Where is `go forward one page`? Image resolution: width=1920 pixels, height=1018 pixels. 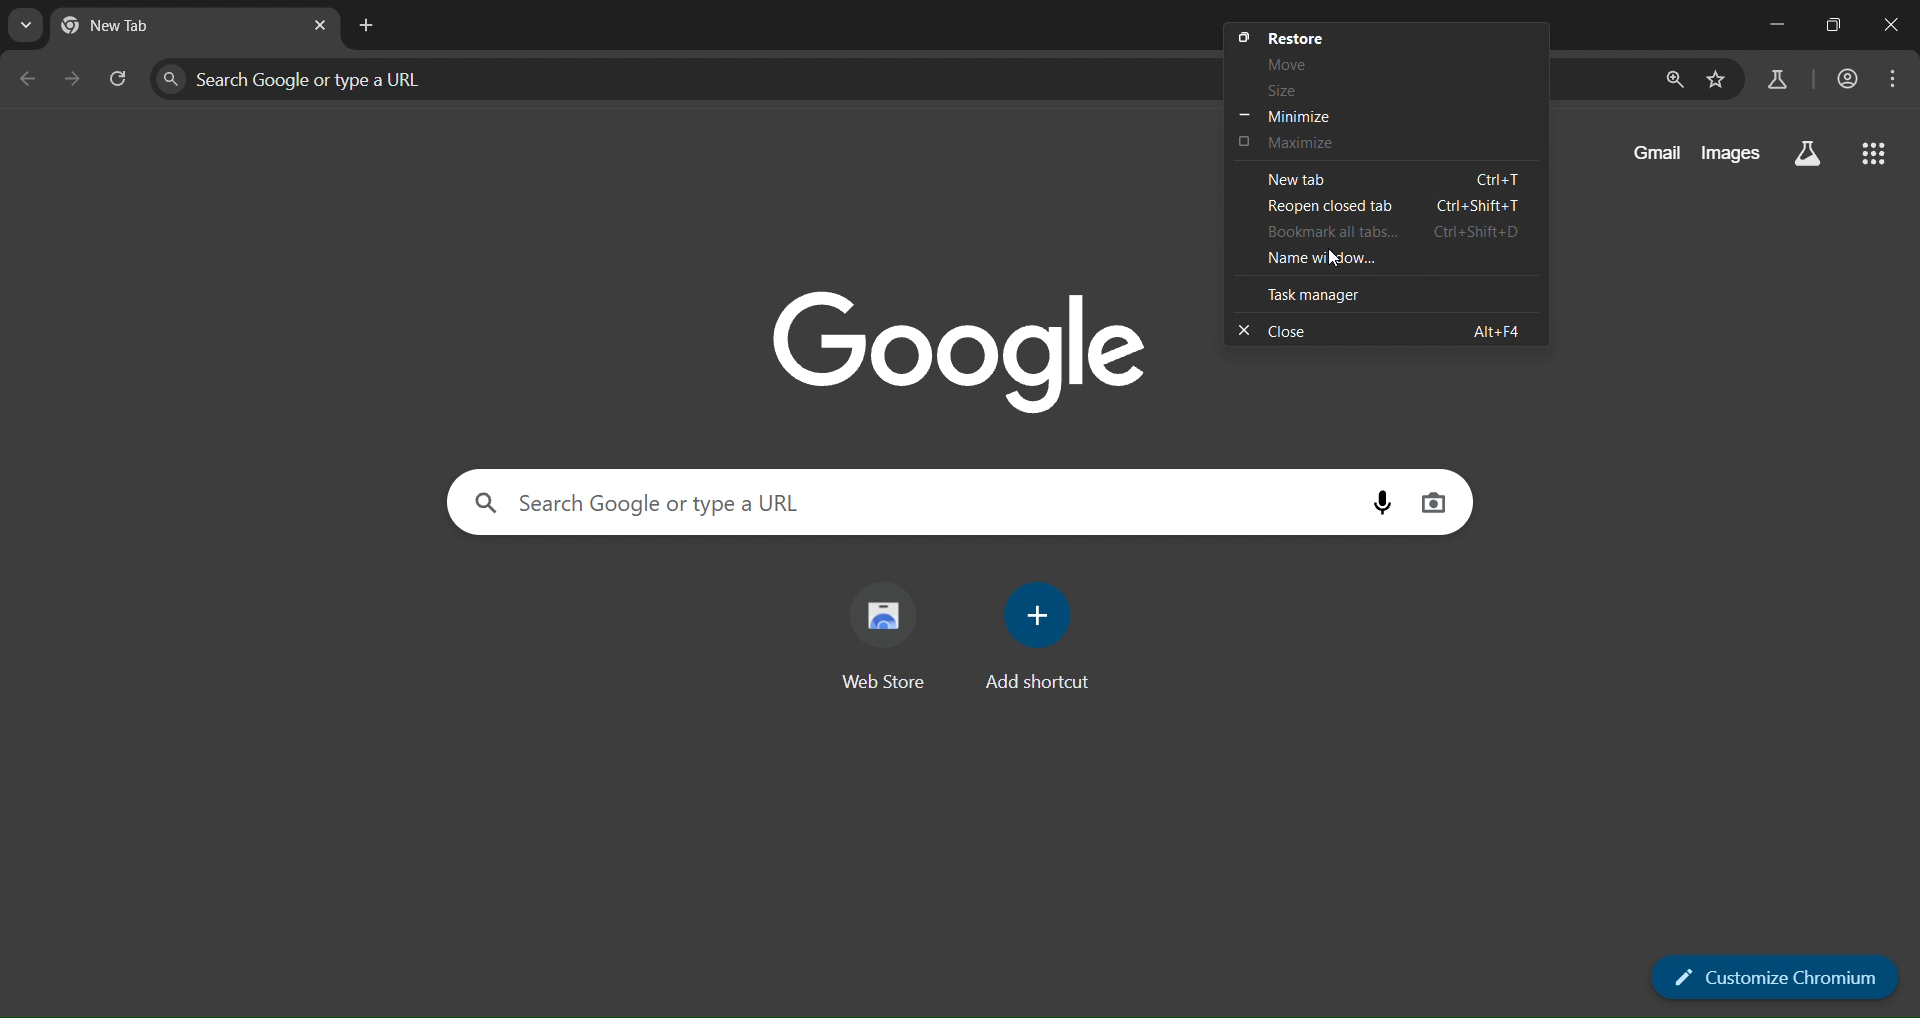
go forward one page is located at coordinates (71, 79).